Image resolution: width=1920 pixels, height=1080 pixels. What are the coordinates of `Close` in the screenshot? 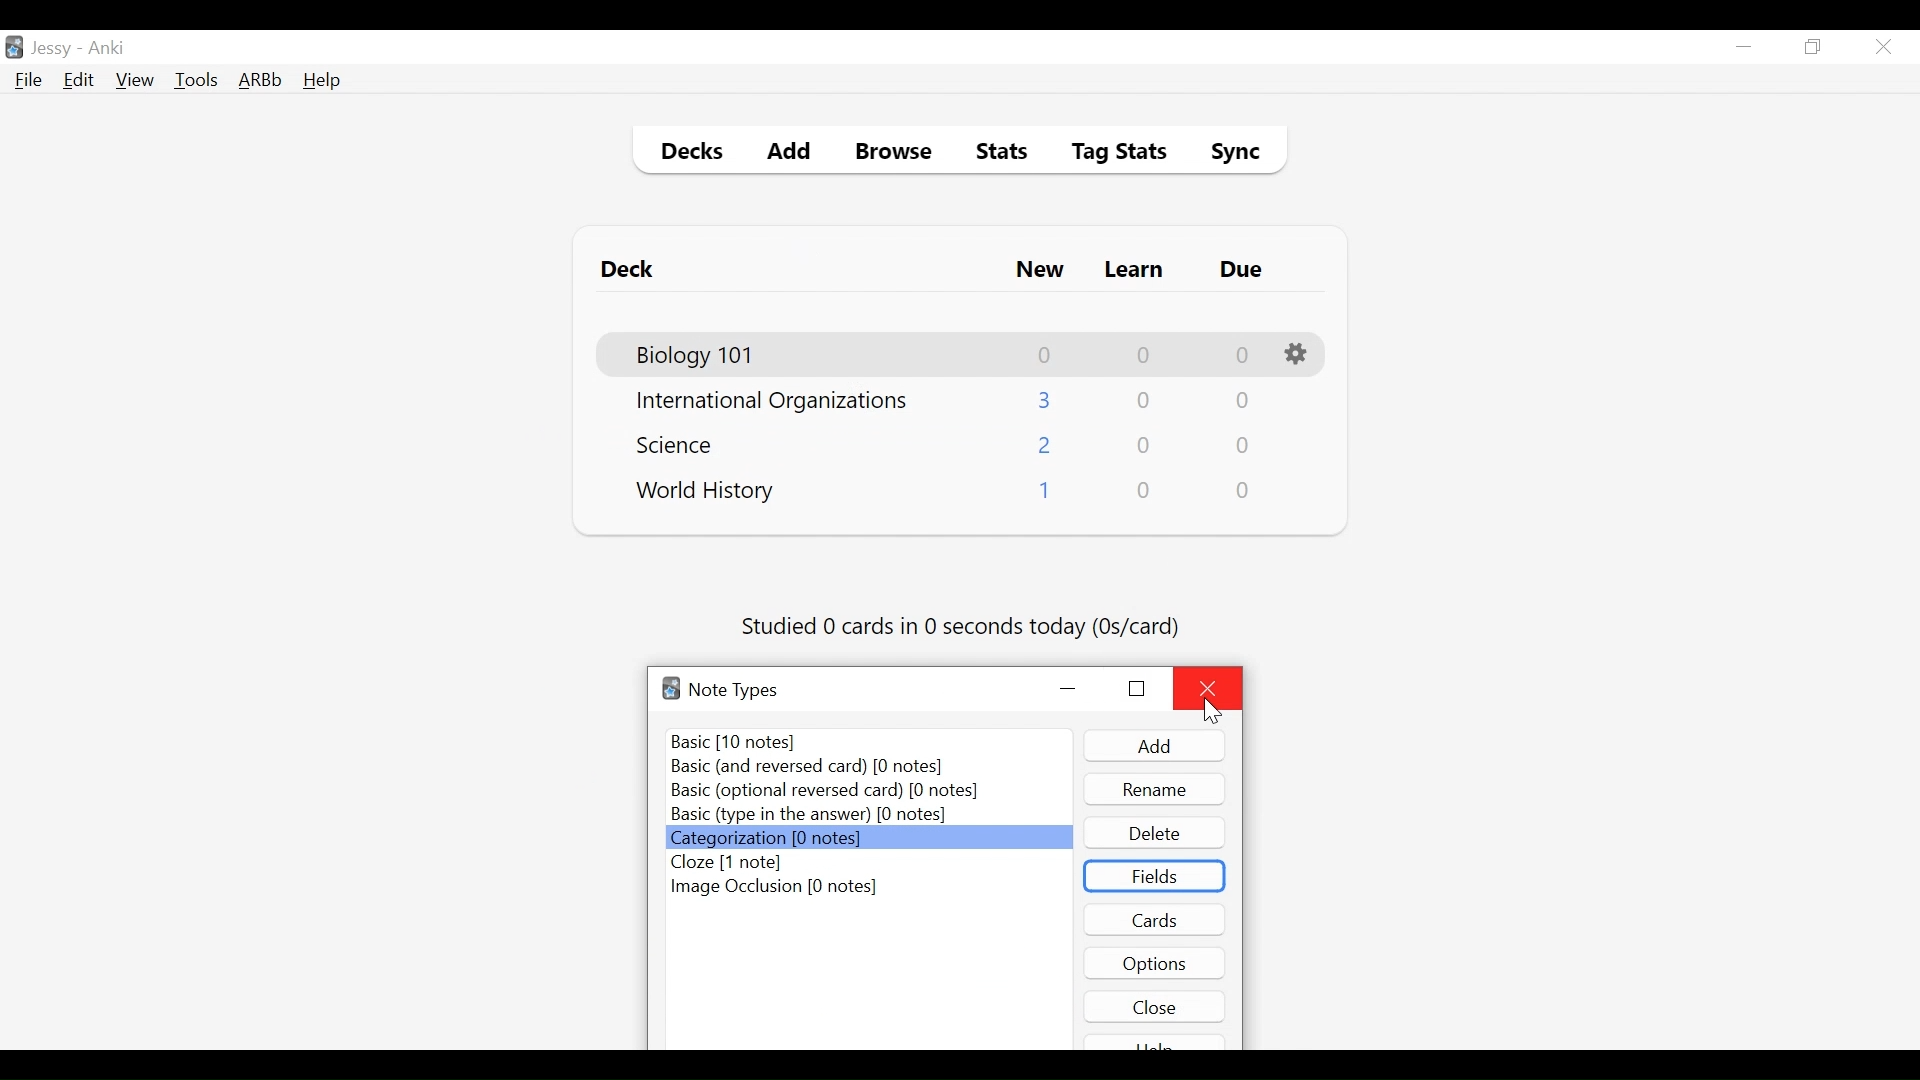 It's located at (1155, 1006).